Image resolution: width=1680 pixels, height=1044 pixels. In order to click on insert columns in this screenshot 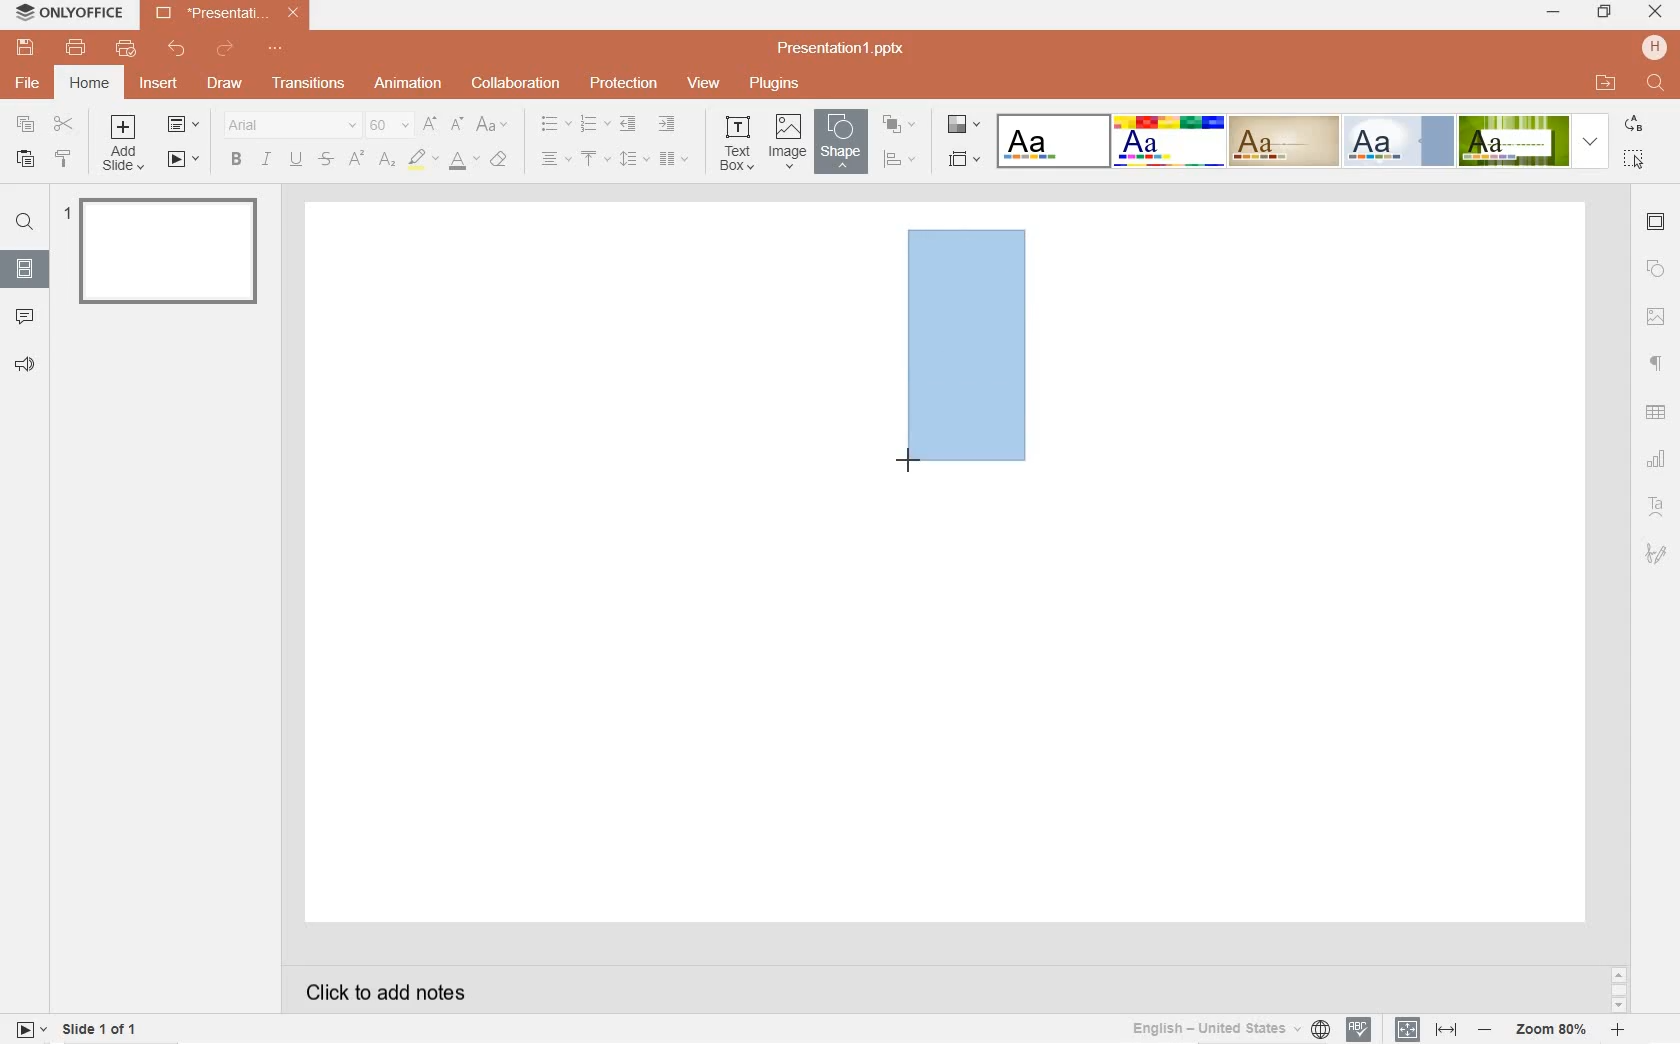, I will do `click(674, 158)`.